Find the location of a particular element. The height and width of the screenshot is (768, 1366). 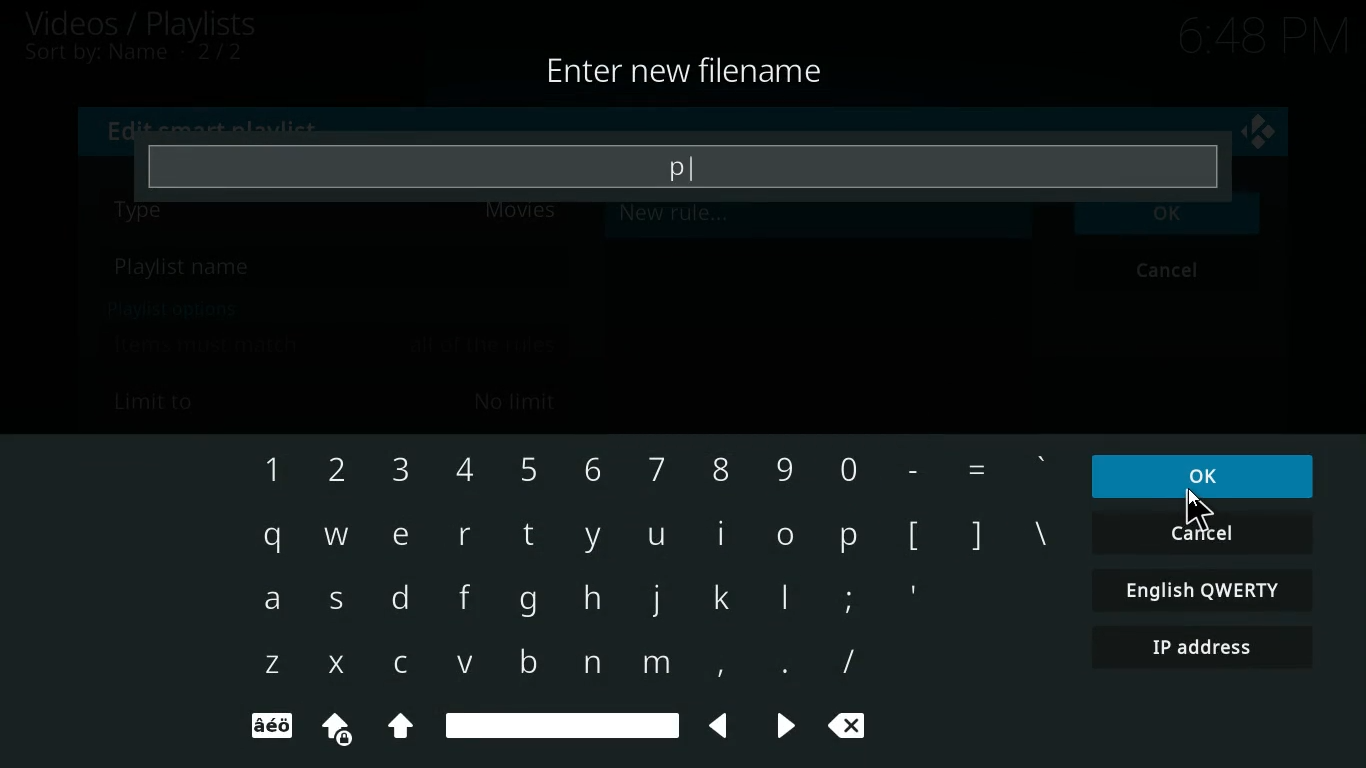

backspace is located at coordinates (854, 728).